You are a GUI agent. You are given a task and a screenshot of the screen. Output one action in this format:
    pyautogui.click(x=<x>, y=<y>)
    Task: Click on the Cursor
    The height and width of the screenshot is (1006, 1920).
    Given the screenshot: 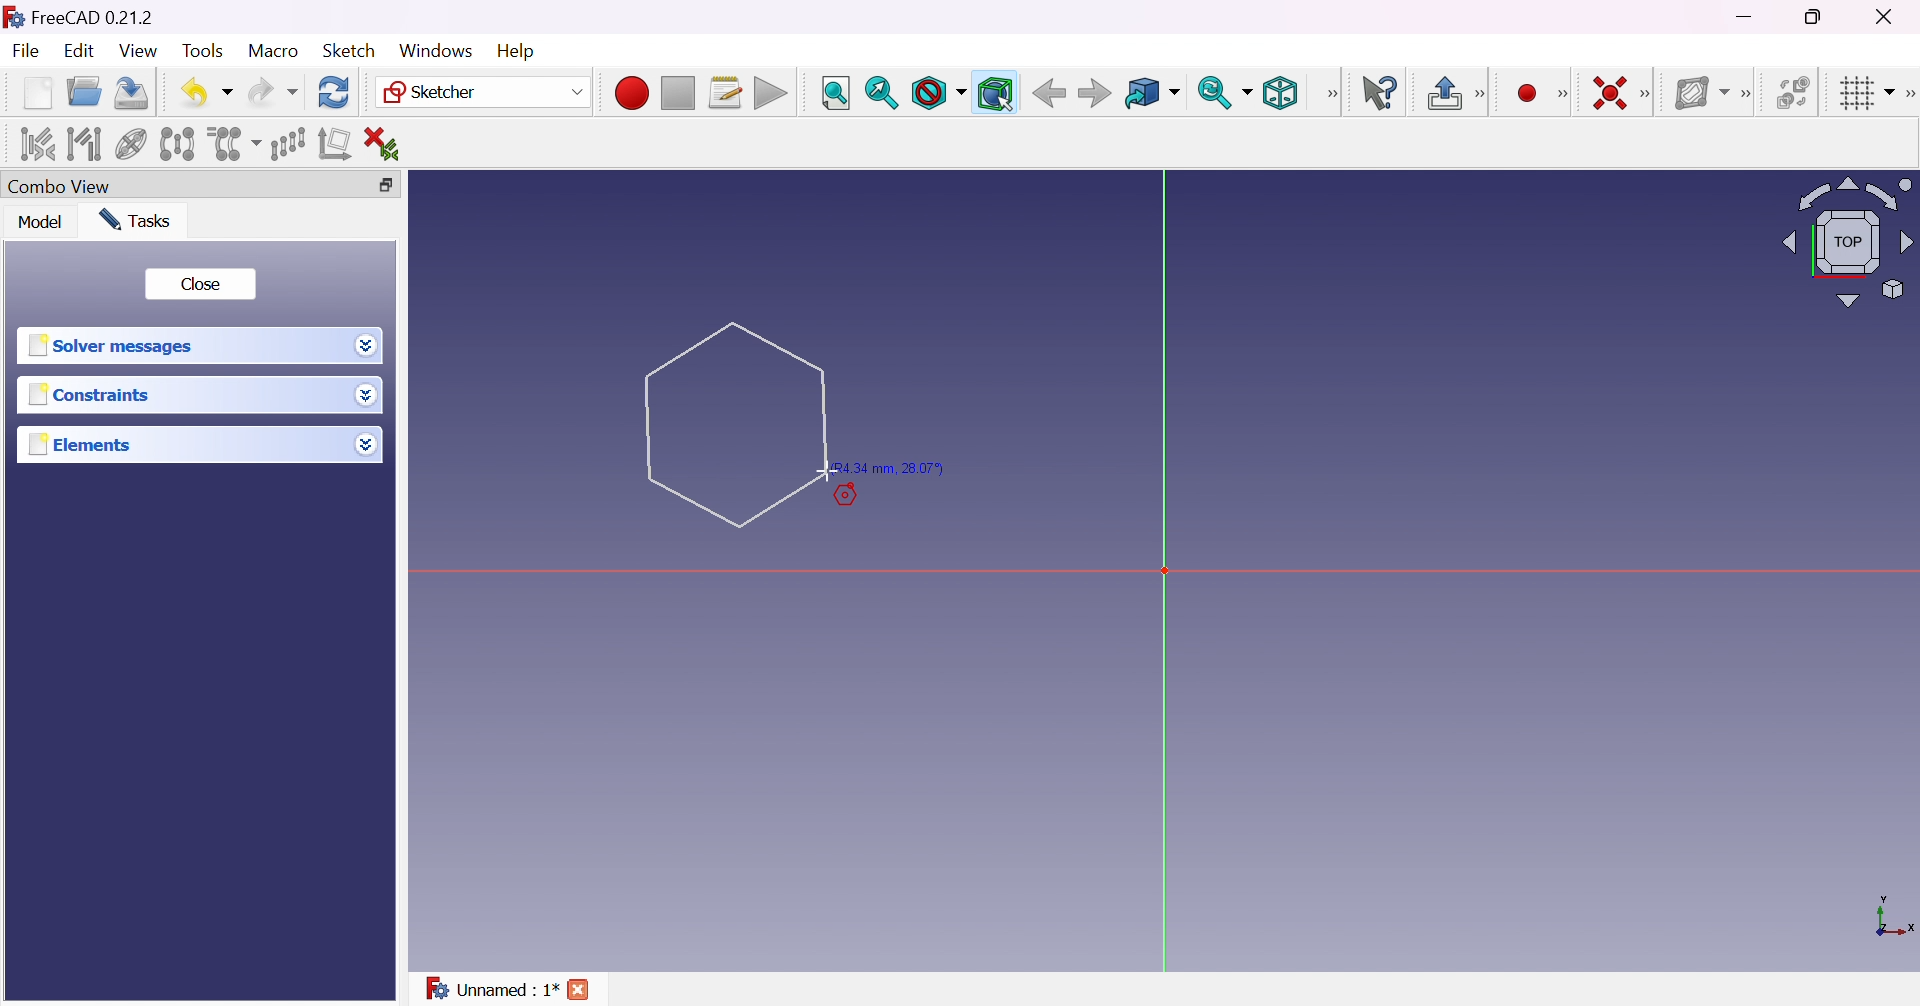 What is the action you would take?
    pyautogui.click(x=735, y=422)
    